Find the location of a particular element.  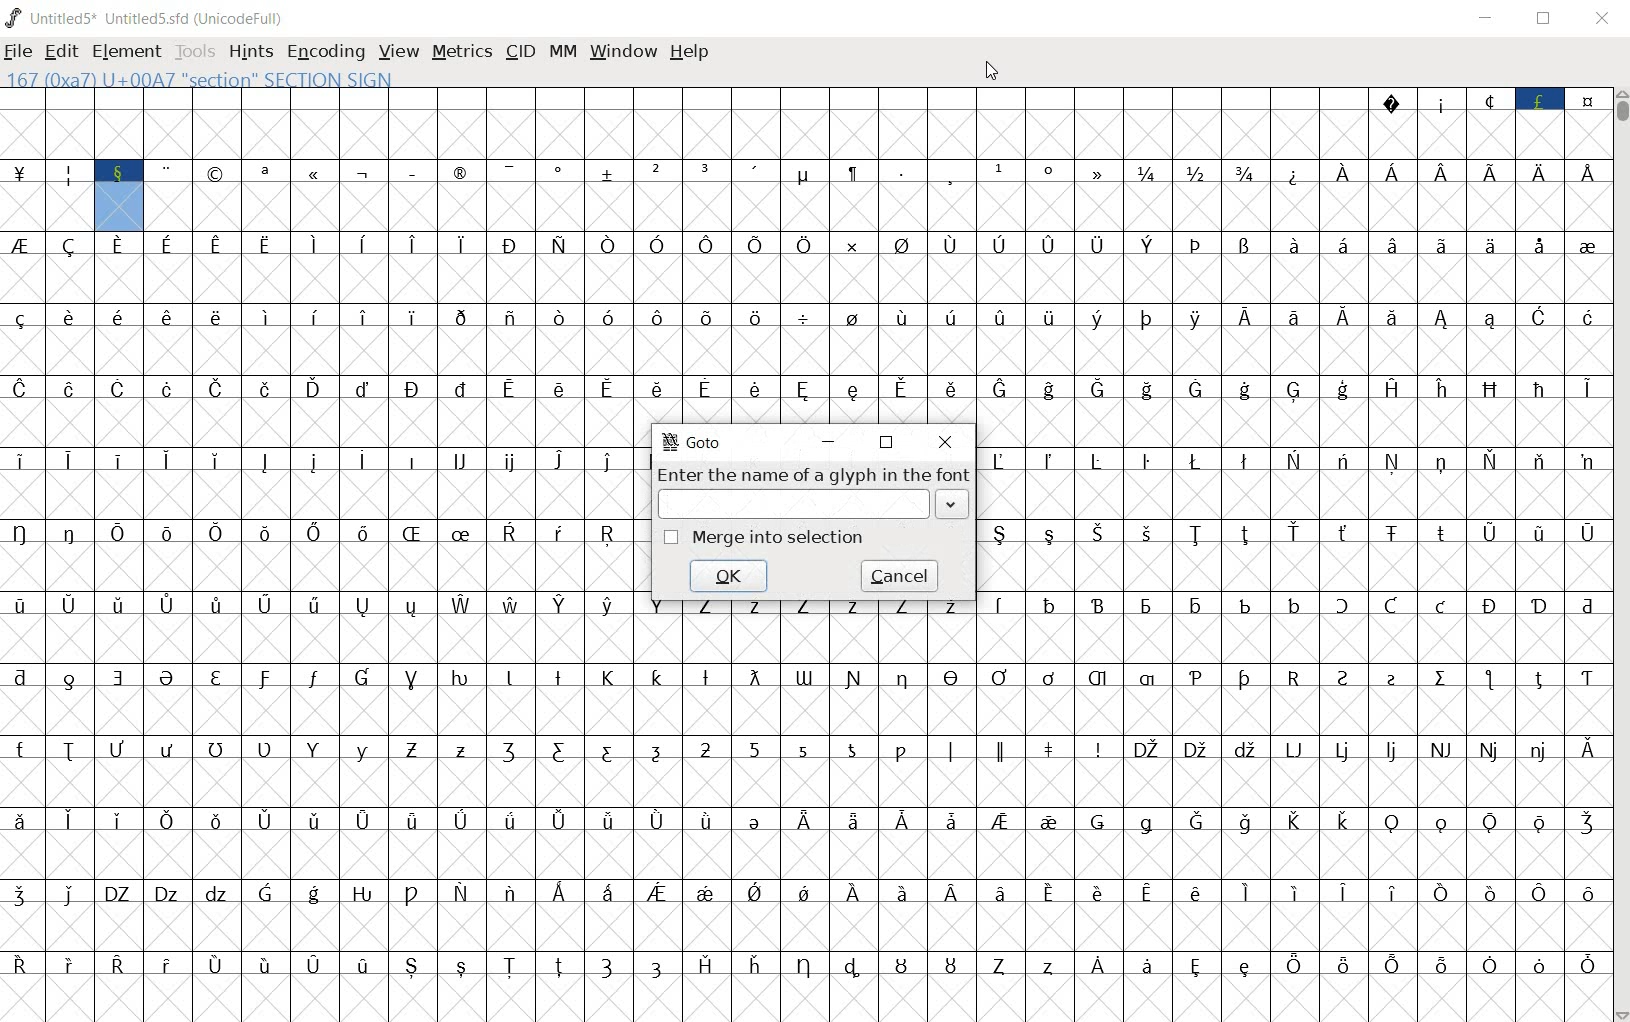

special characters is located at coordinates (1291, 845).